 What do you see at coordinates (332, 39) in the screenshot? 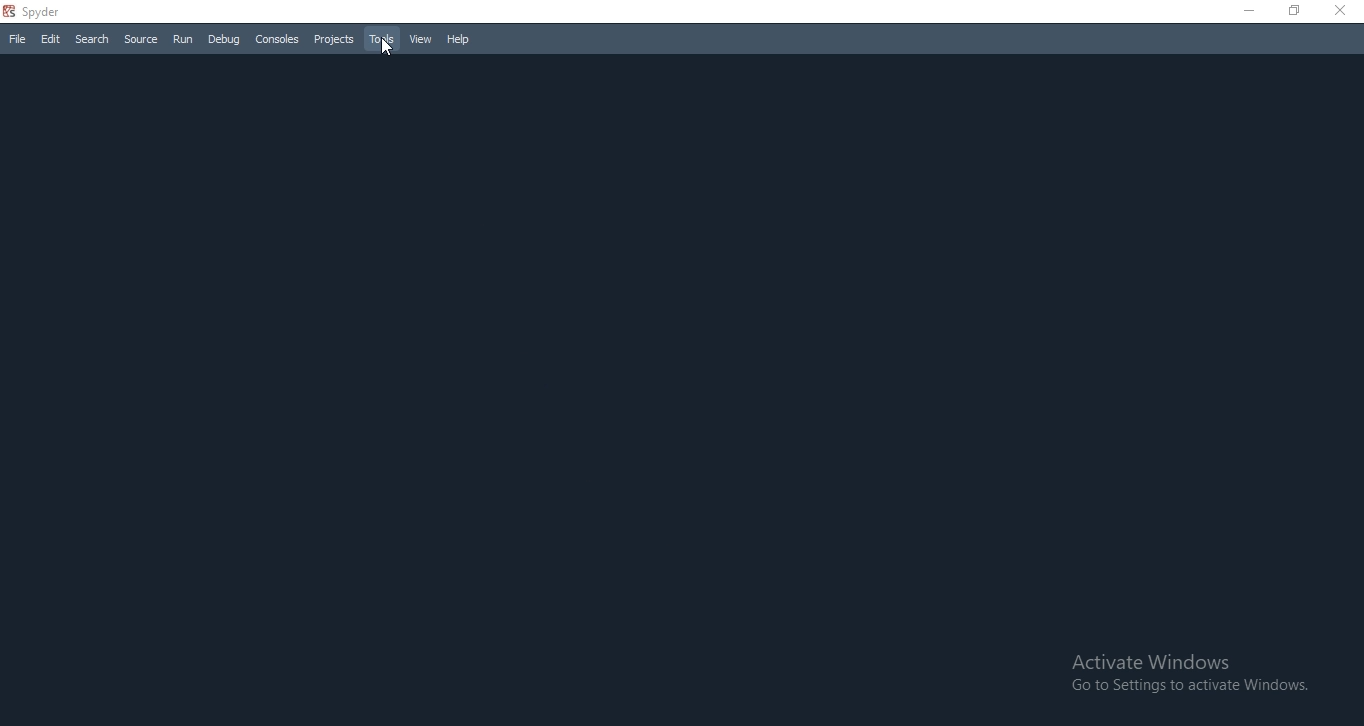
I see `Projects` at bounding box center [332, 39].